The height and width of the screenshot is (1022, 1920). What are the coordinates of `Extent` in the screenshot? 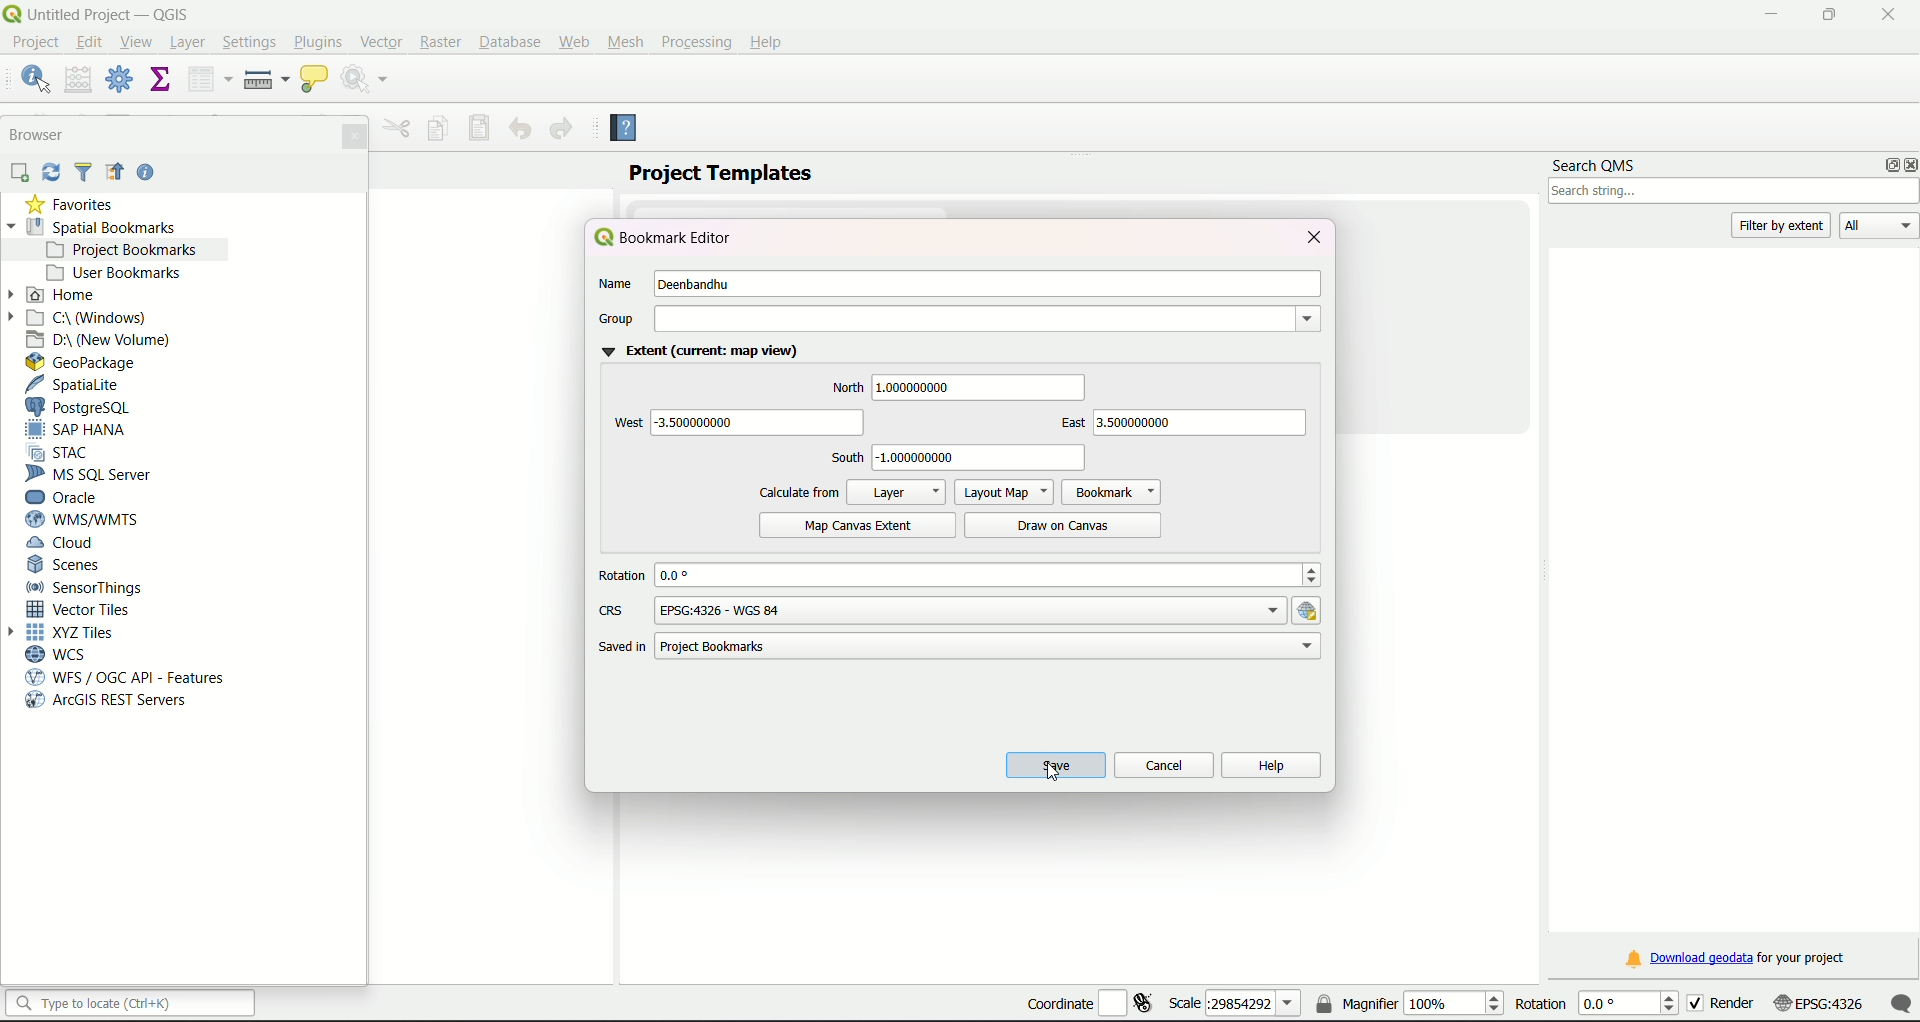 It's located at (698, 352).